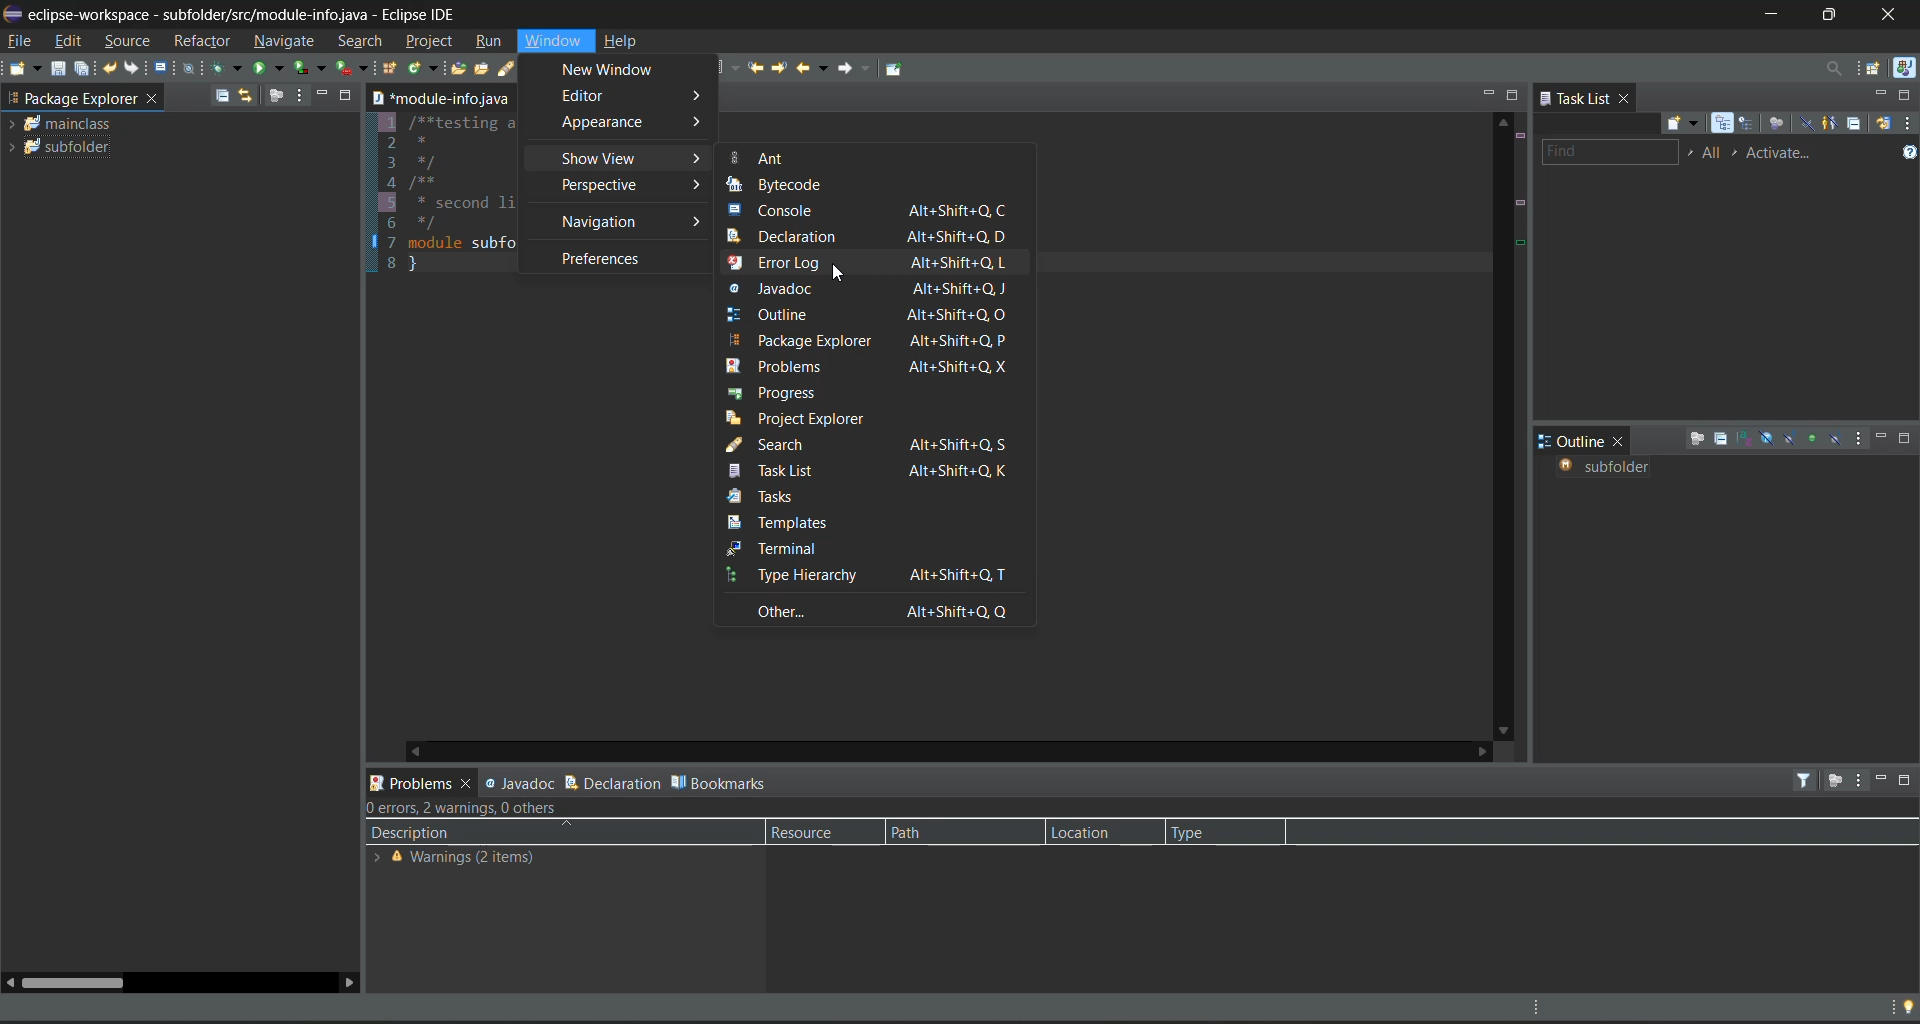  What do you see at coordinates (1908, 126) in the screenshot?
I see `view menu` at bounding box center [1908, 126].